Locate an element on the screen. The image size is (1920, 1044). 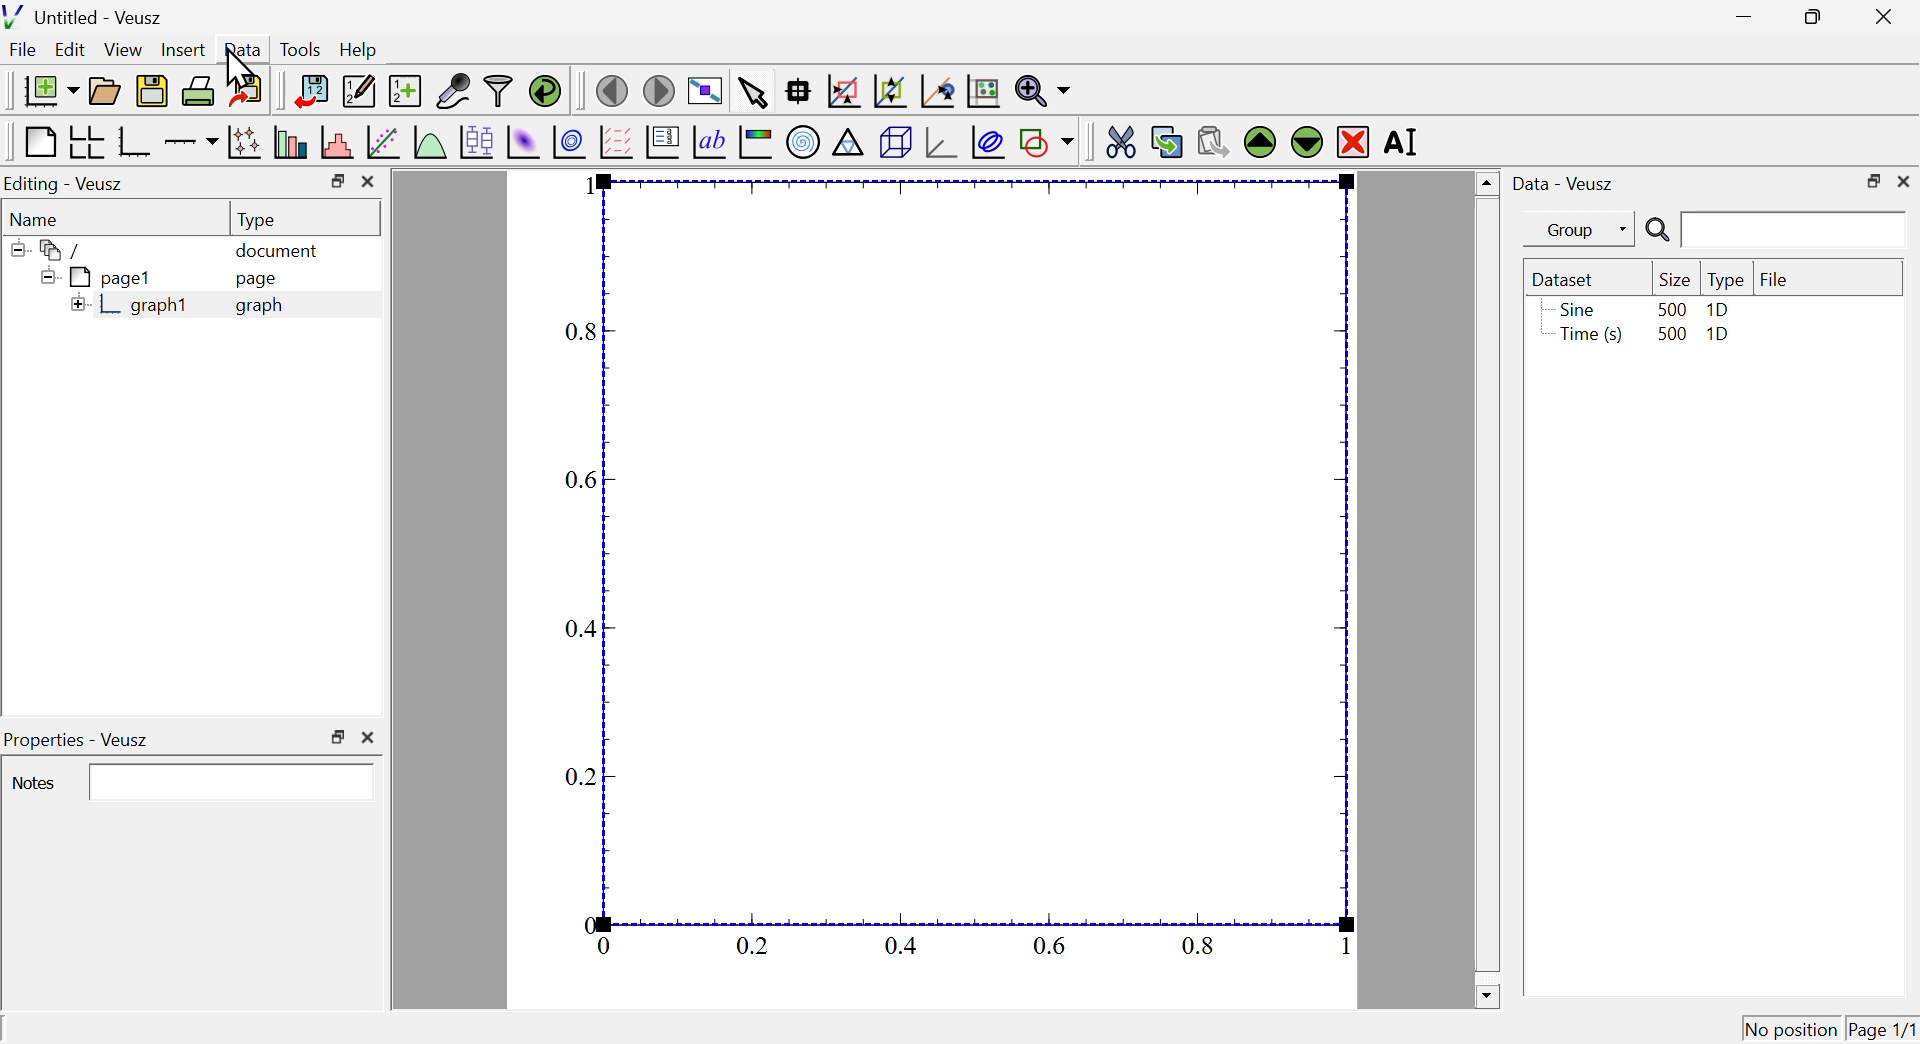
1D is located at coordinates (1718, 310).